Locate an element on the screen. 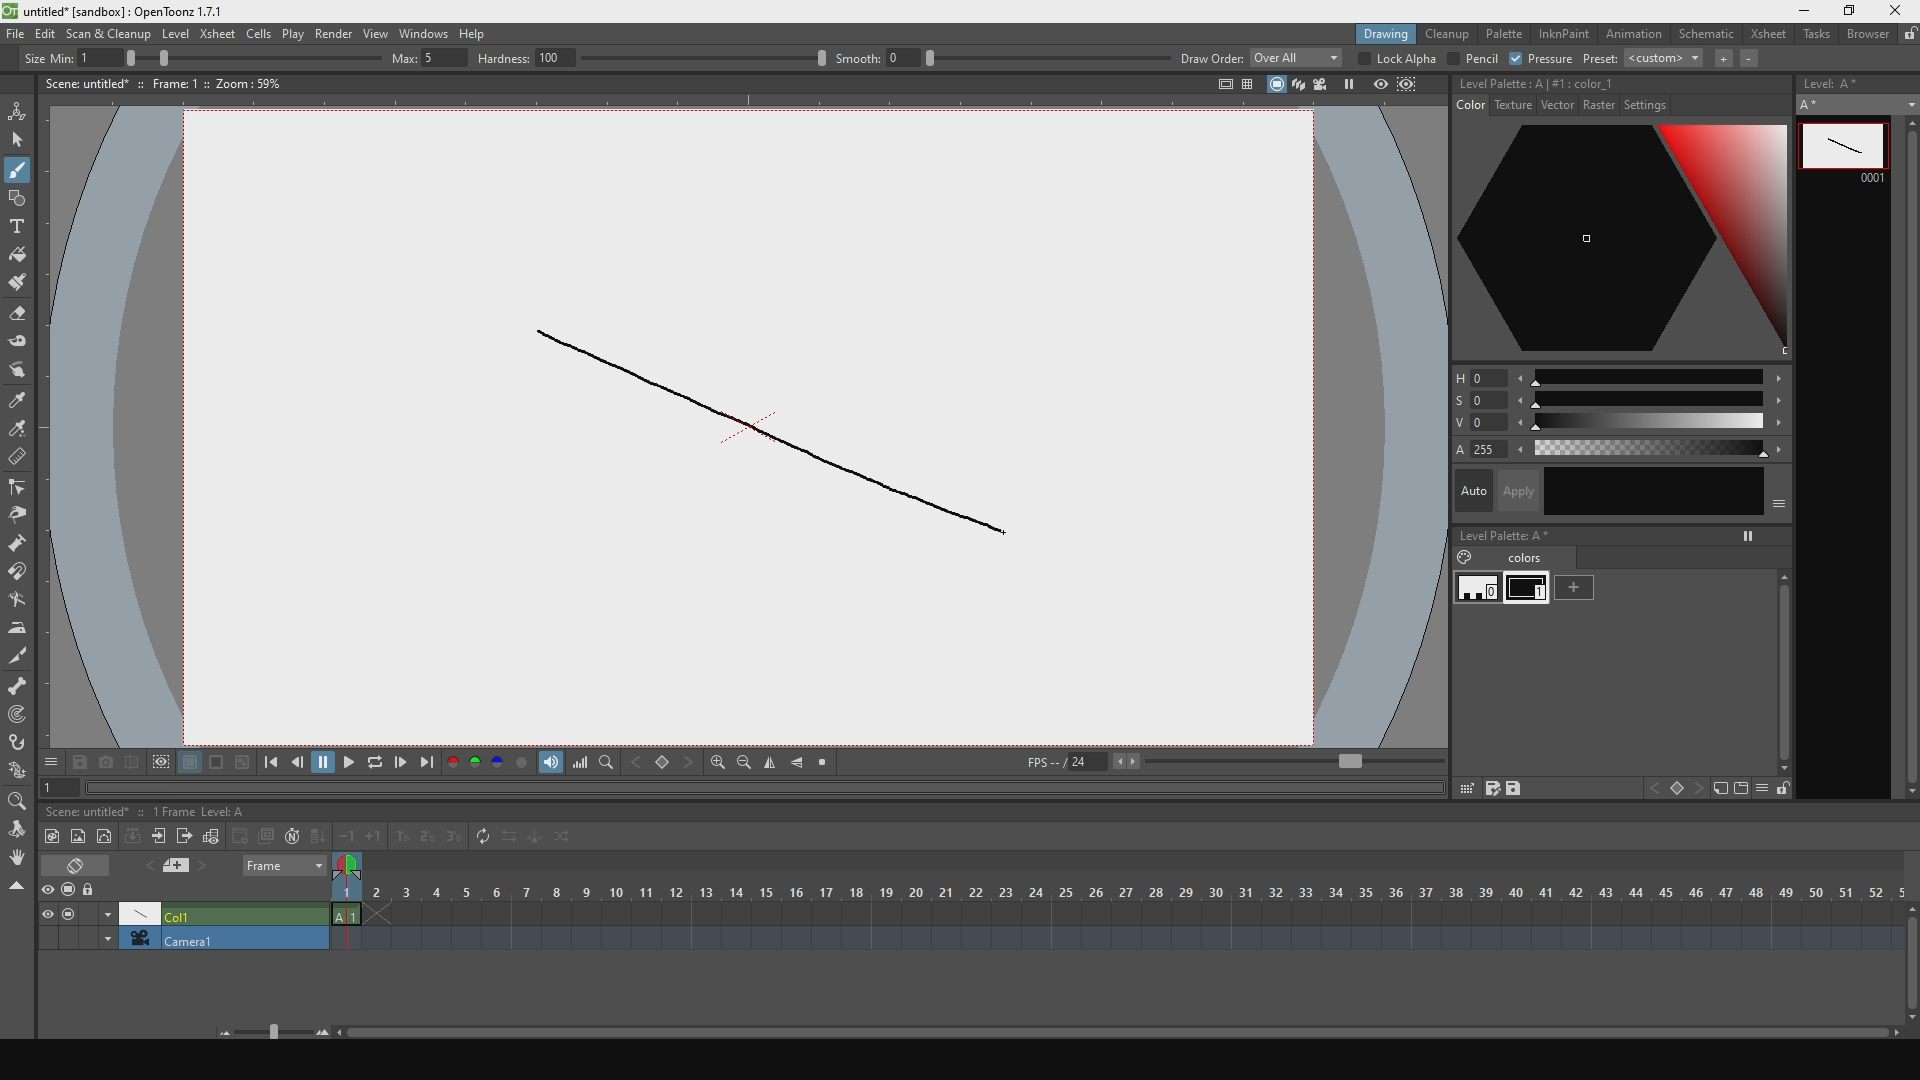  xsheet is located at coordinates (1770, 35).